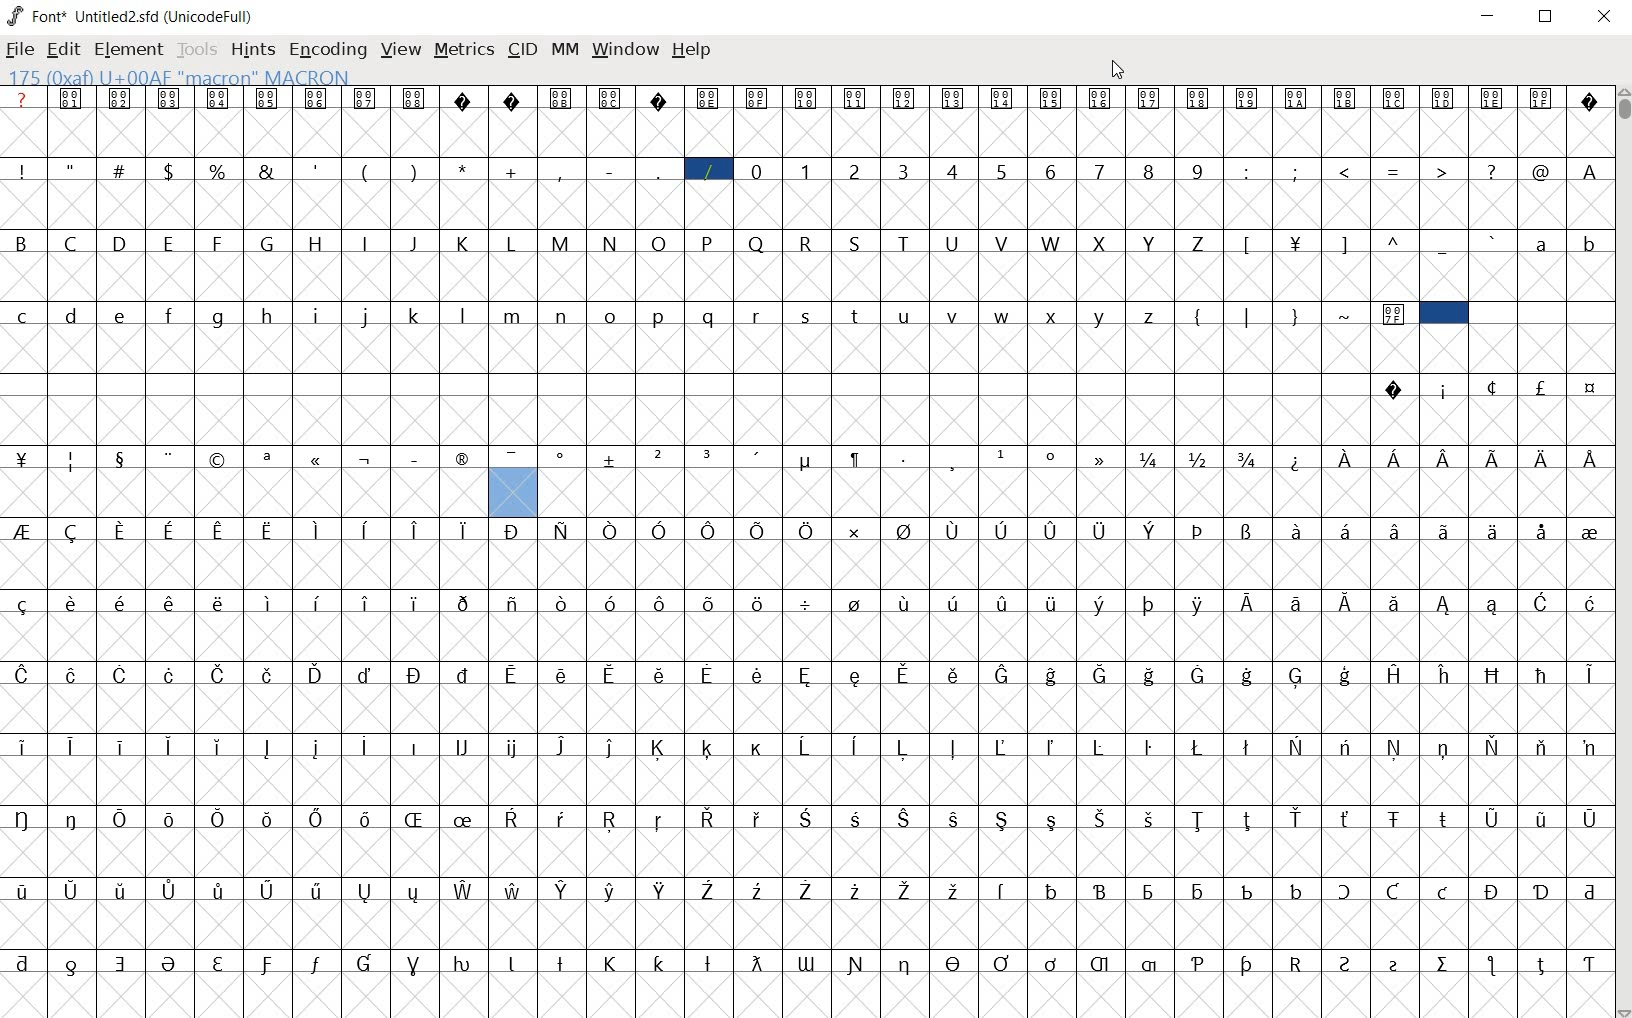 The width and height of the screenshot is (1632, 1018). I want to click on q, so click(710, 316).